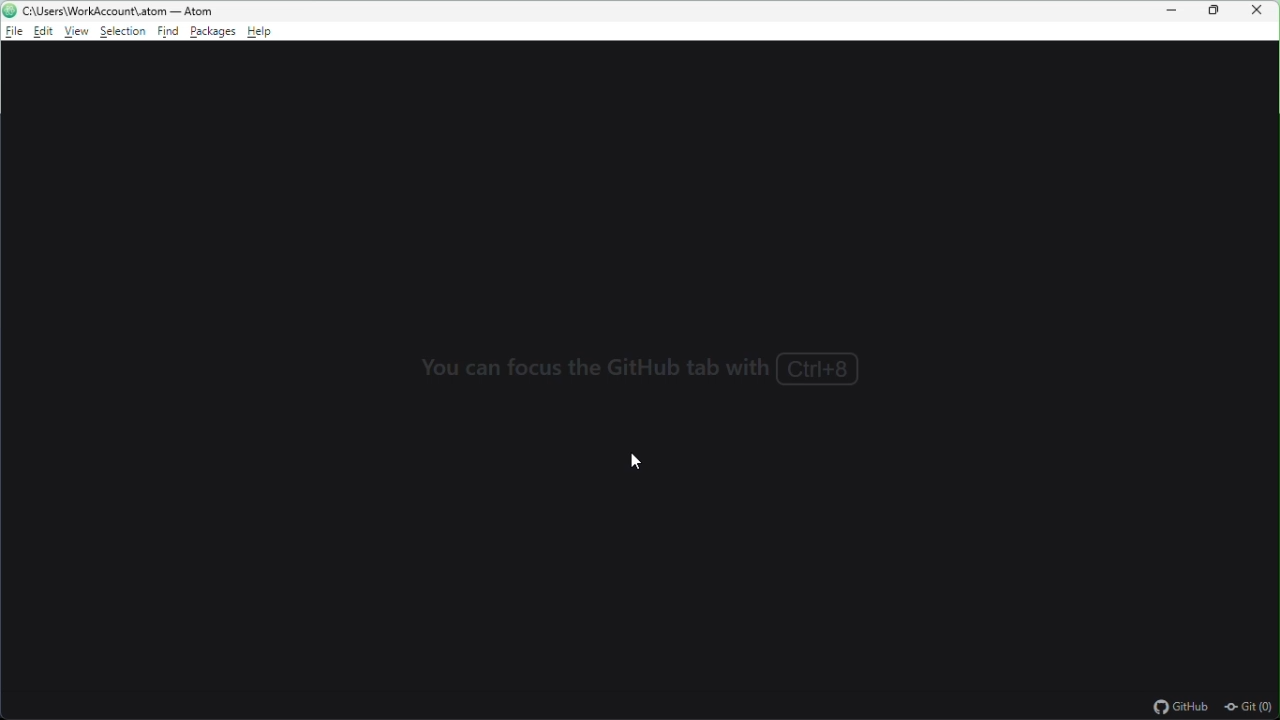 The width and height of the screenshot is (1280, 720). What do you see at coordinates (1260, 11) in the screenshot?
I see `close` at bounding box center [1260, 11].